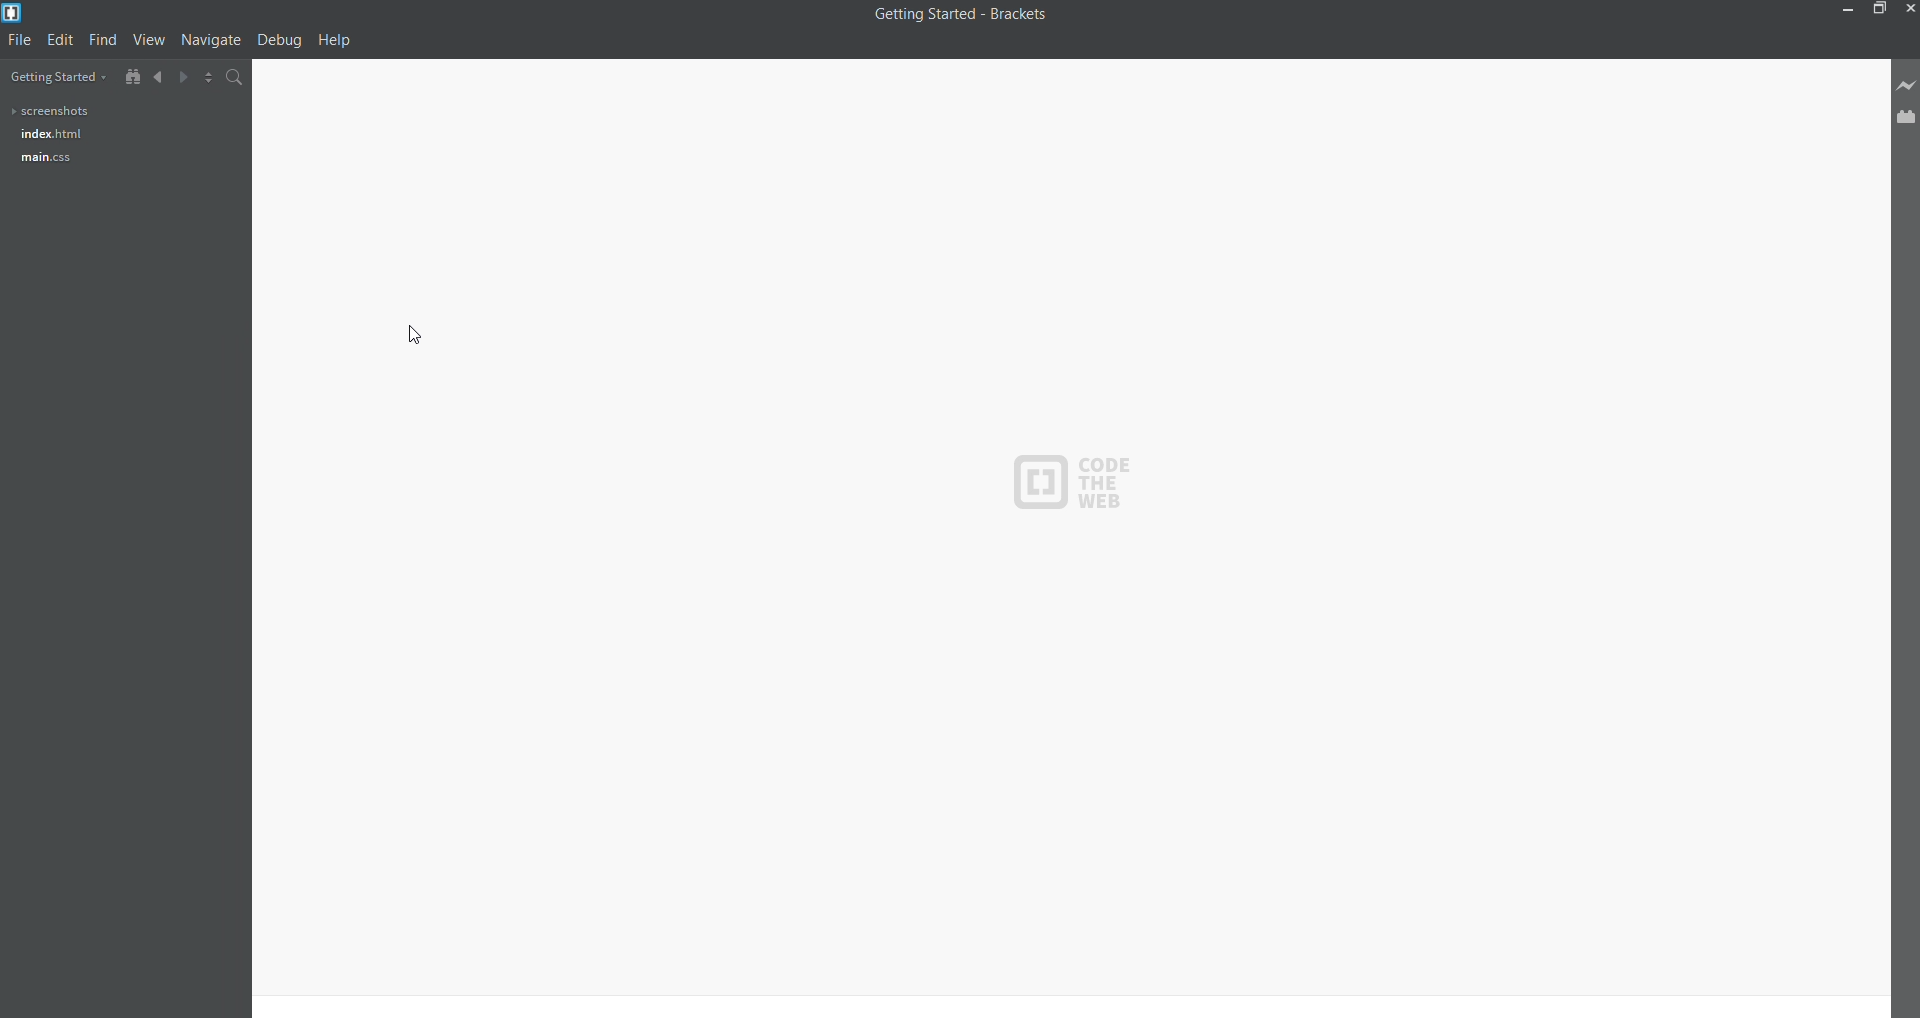 The width and height of the screenshot is (1920, 1018). I want to click on close, so click(1909, 9).